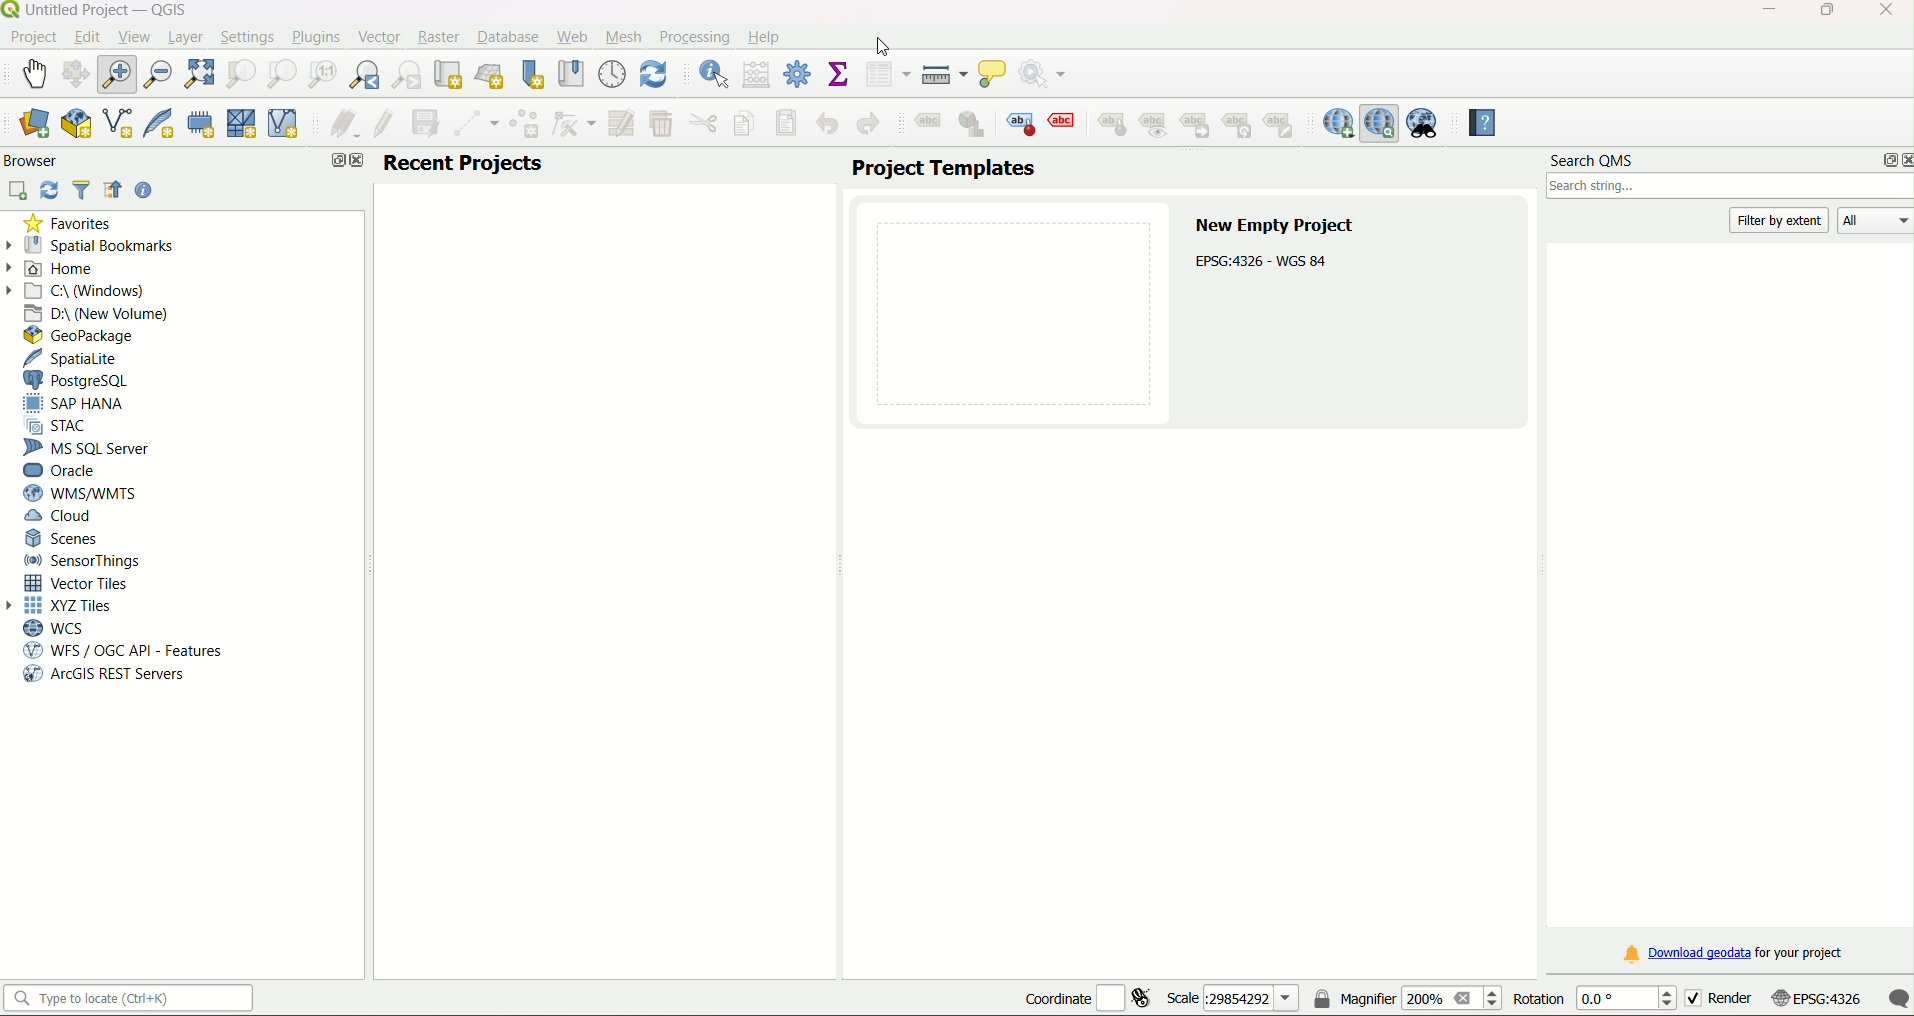 The image size is (1914, 1016). Describe the element at coordinates (314, 38) in the screenshot. I see `Plugins` at that location.